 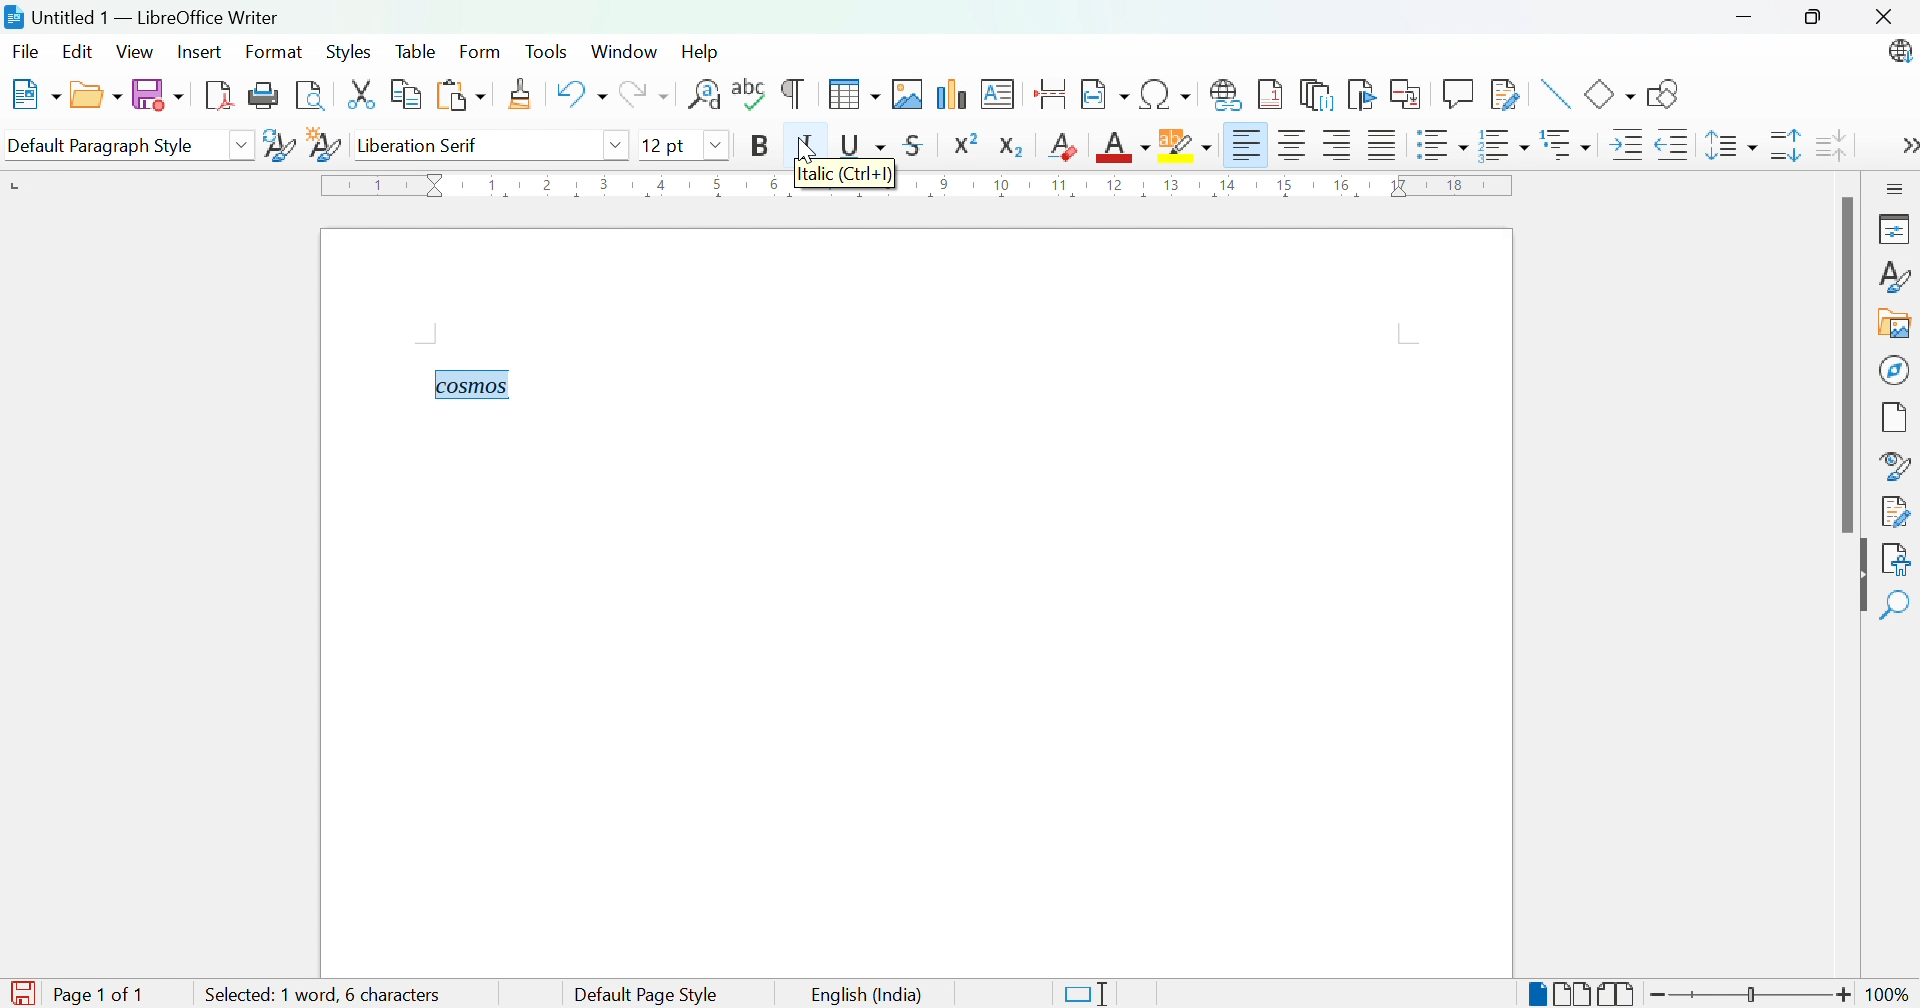 What do you see at coordinates (1895, 420) in the screenshot?
I see `Page` at bounding box center [1895, 420].